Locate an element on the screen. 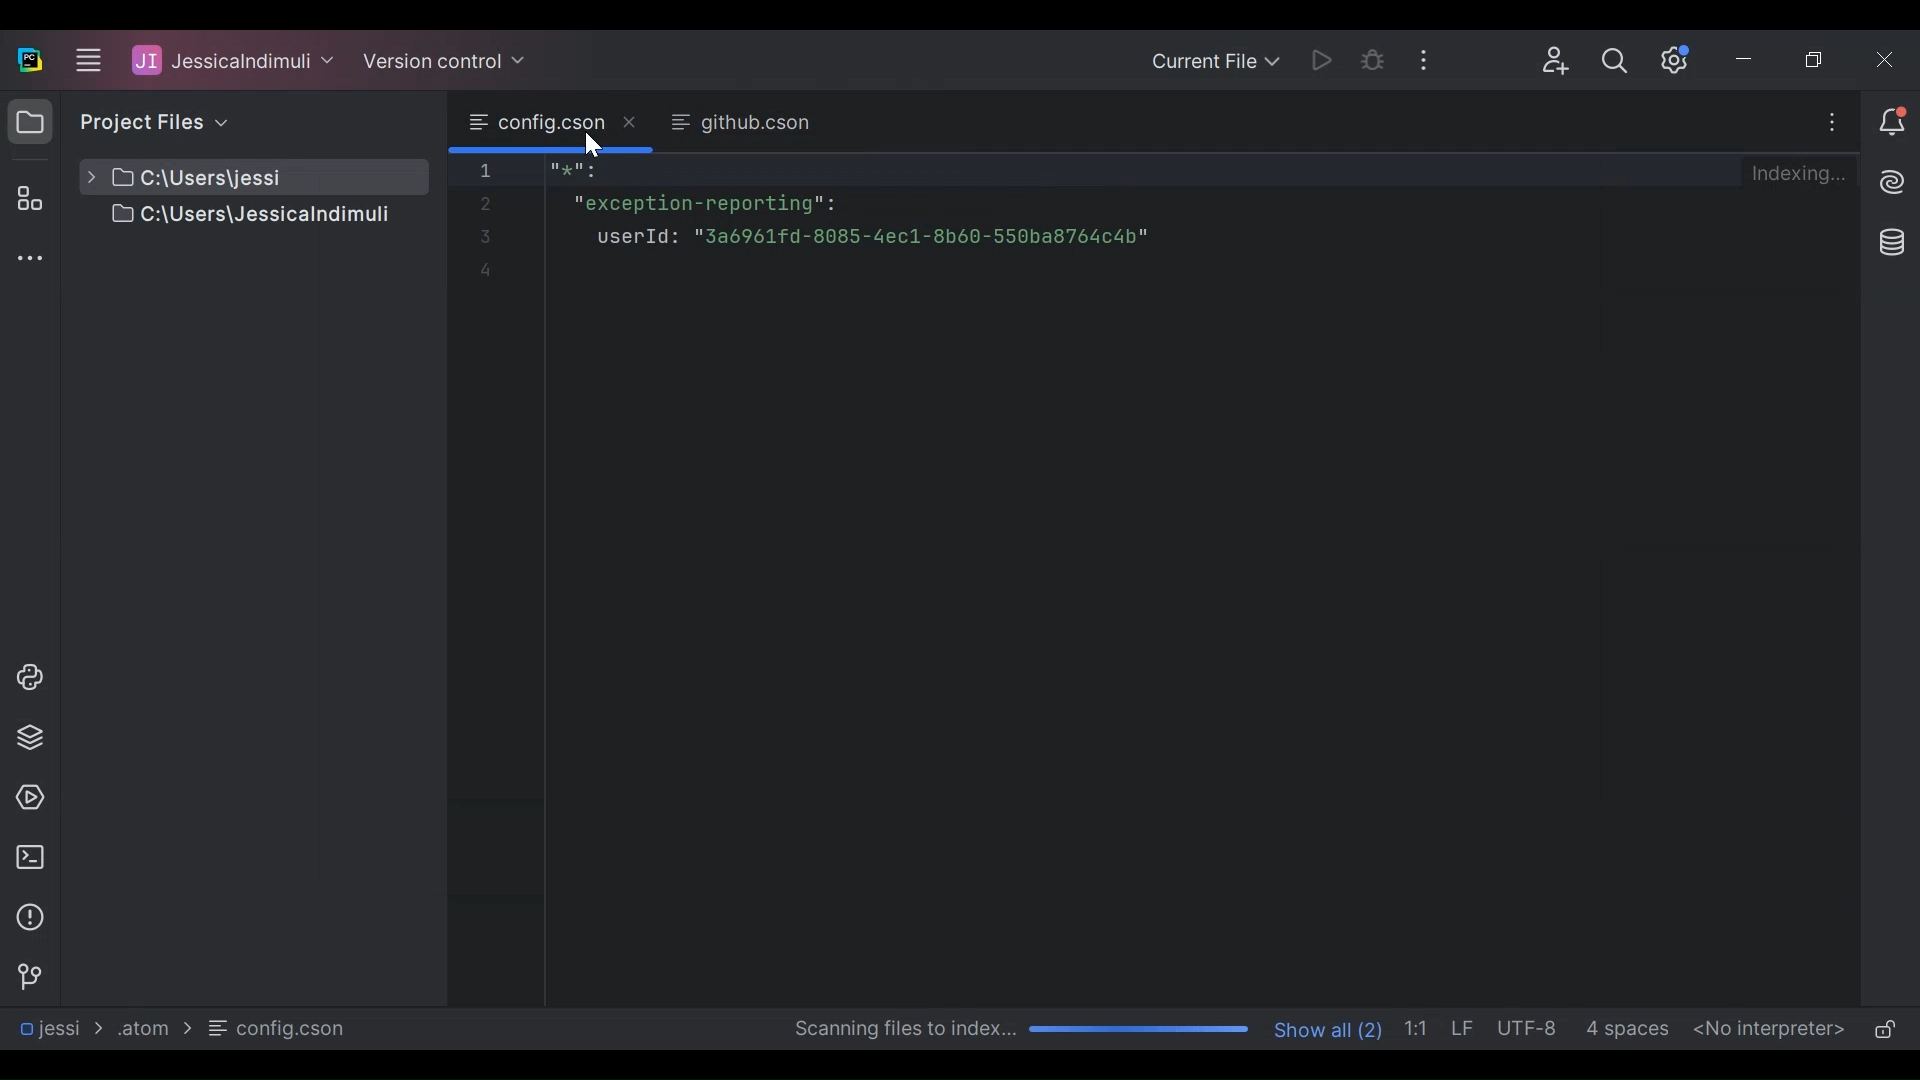  Problems is located at coordinates (30, 917).